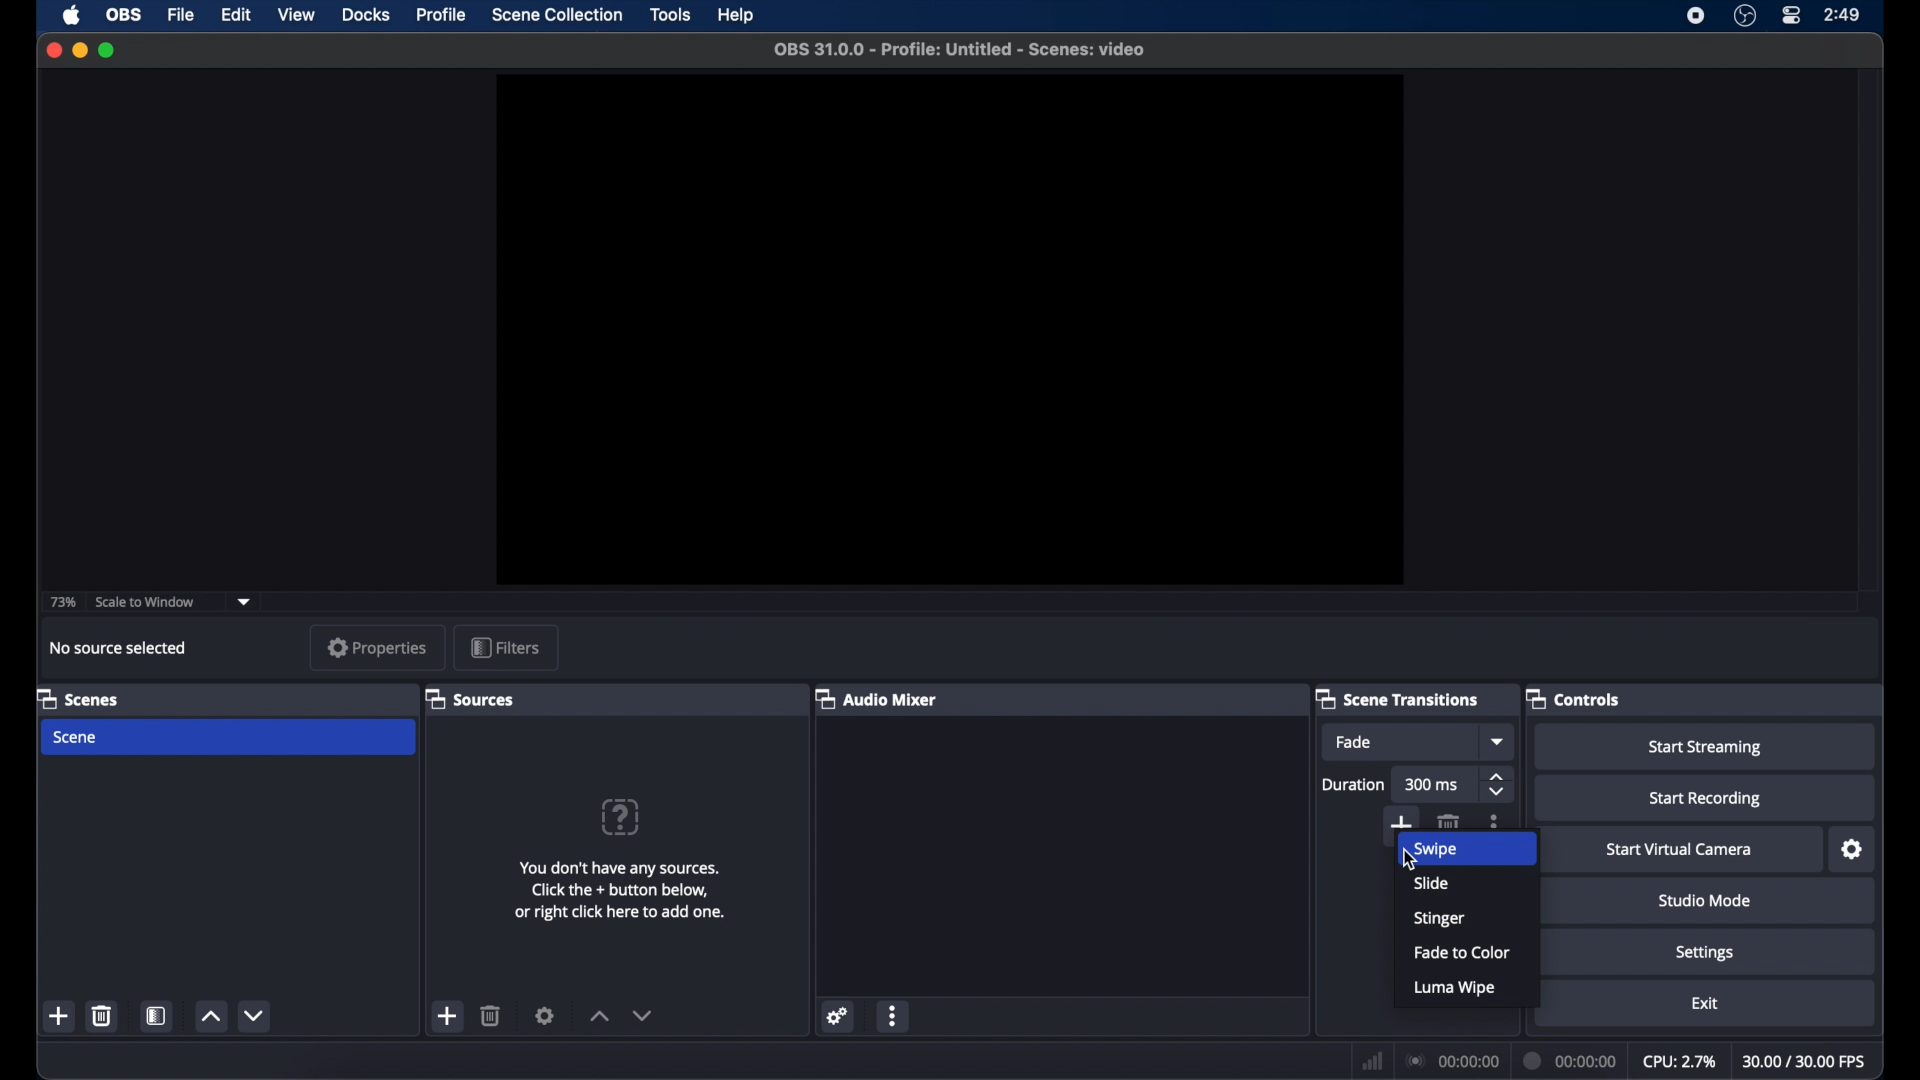 The height and width of the screenshot is (1080, 1920). I want to click on help, so click(738, 15).